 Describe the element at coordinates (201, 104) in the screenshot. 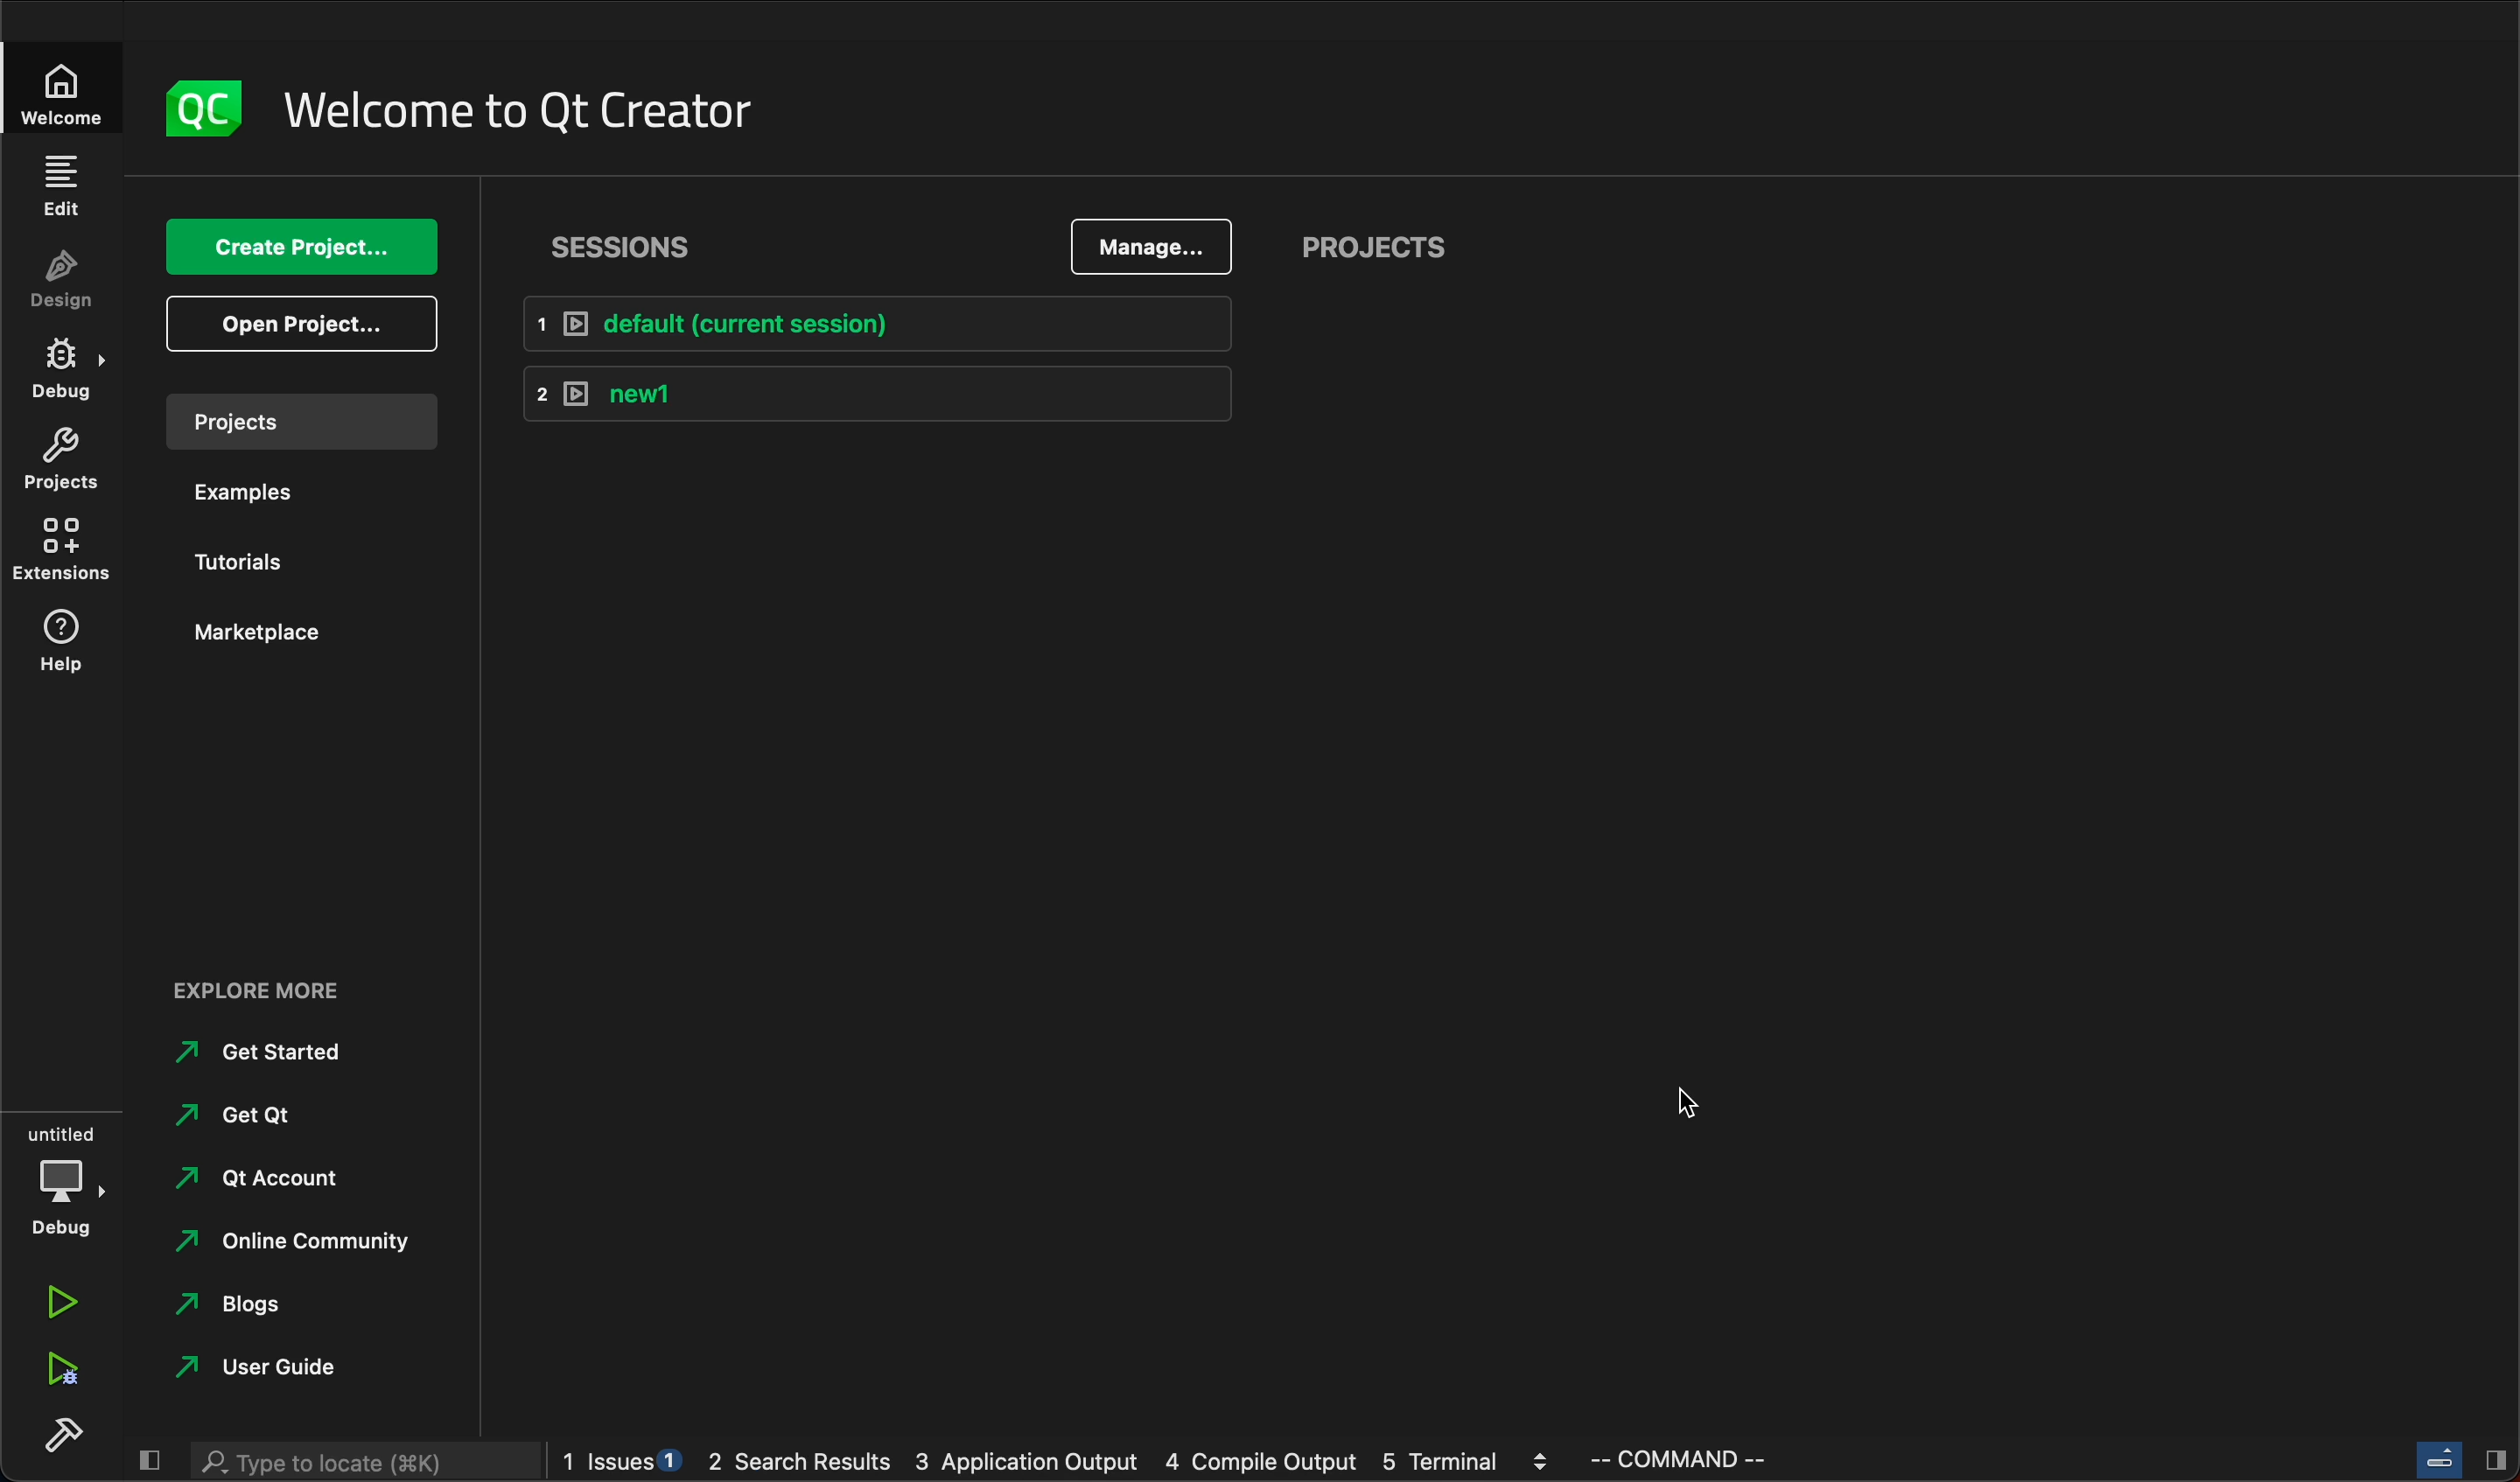

I see `logo` at that location.